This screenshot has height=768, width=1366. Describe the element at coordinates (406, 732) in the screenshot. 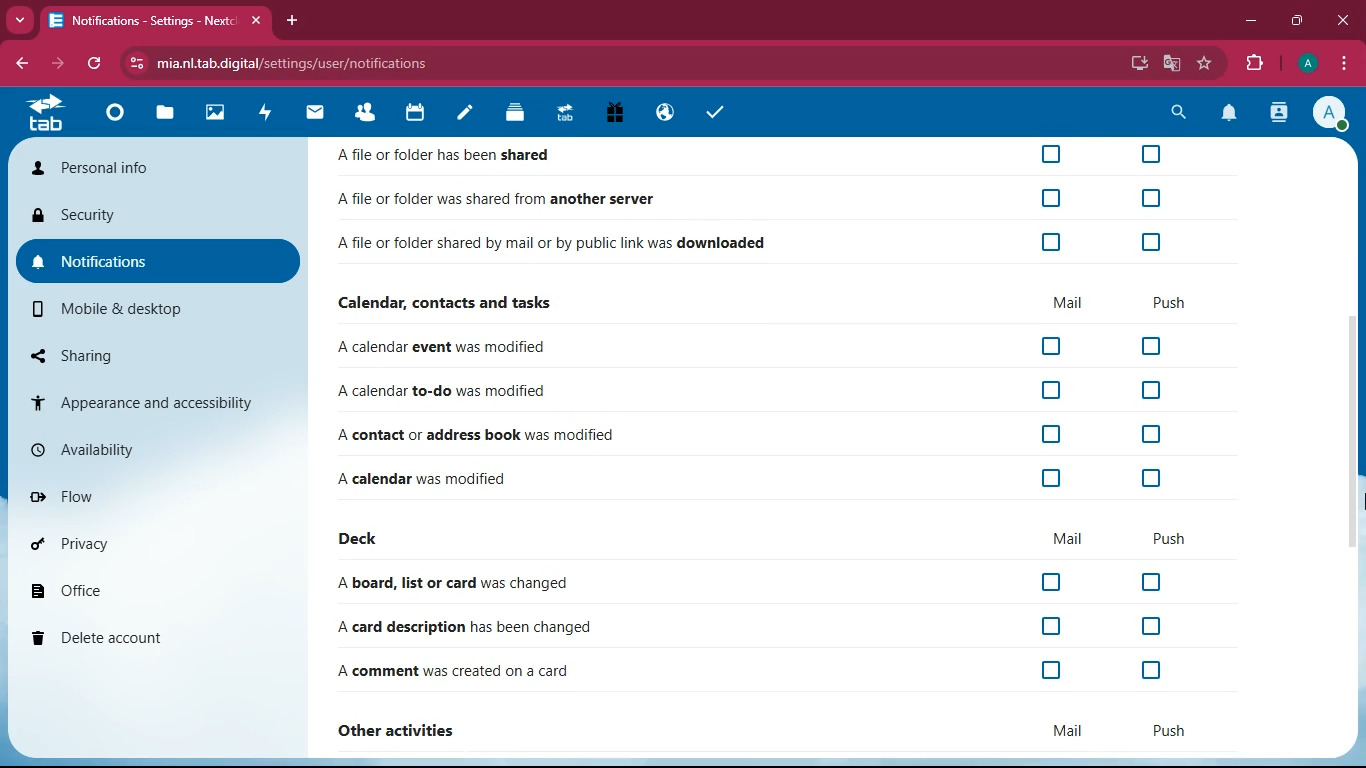

I see `other activities` at that location.